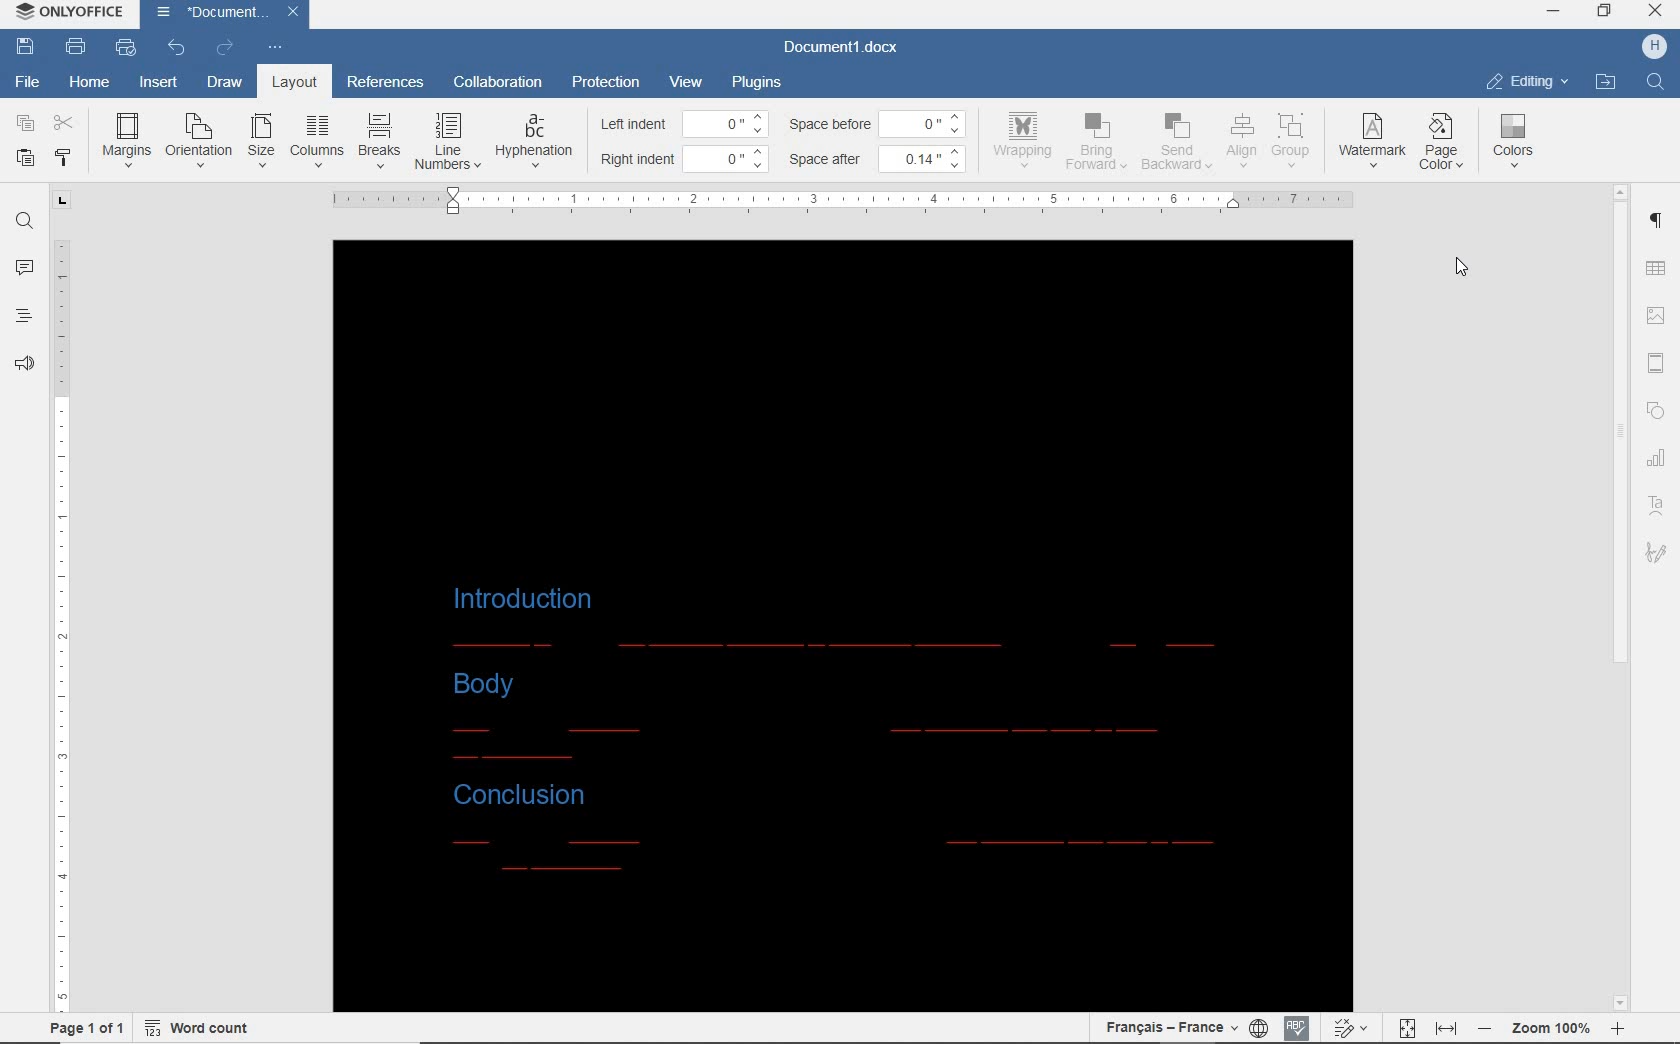  I want to click on fit to width, so click(1447, 1028).